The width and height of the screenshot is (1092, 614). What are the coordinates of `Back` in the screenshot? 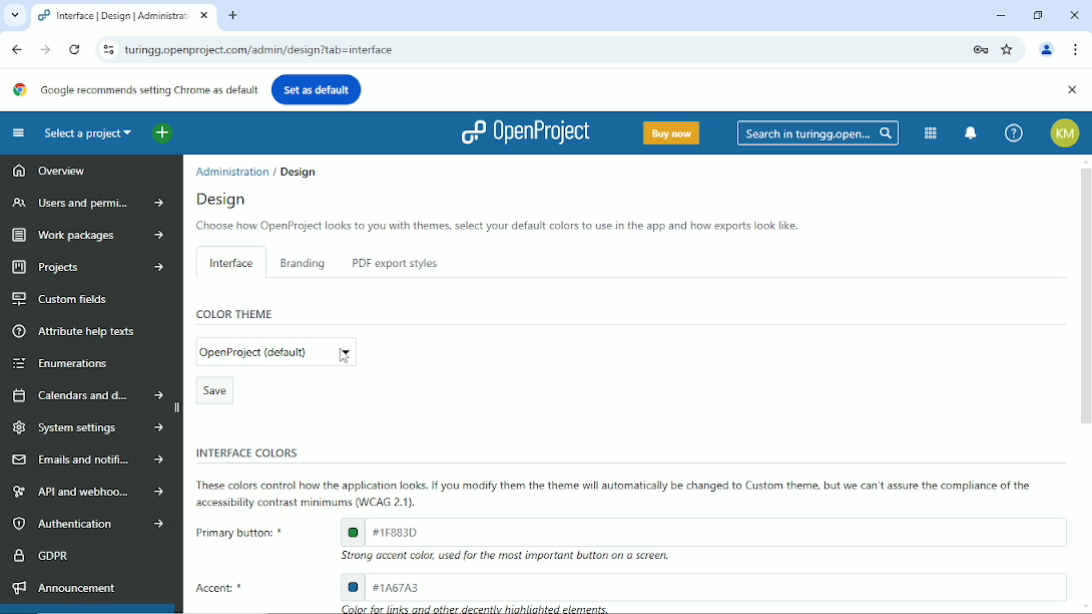 It's located at (17, 48).